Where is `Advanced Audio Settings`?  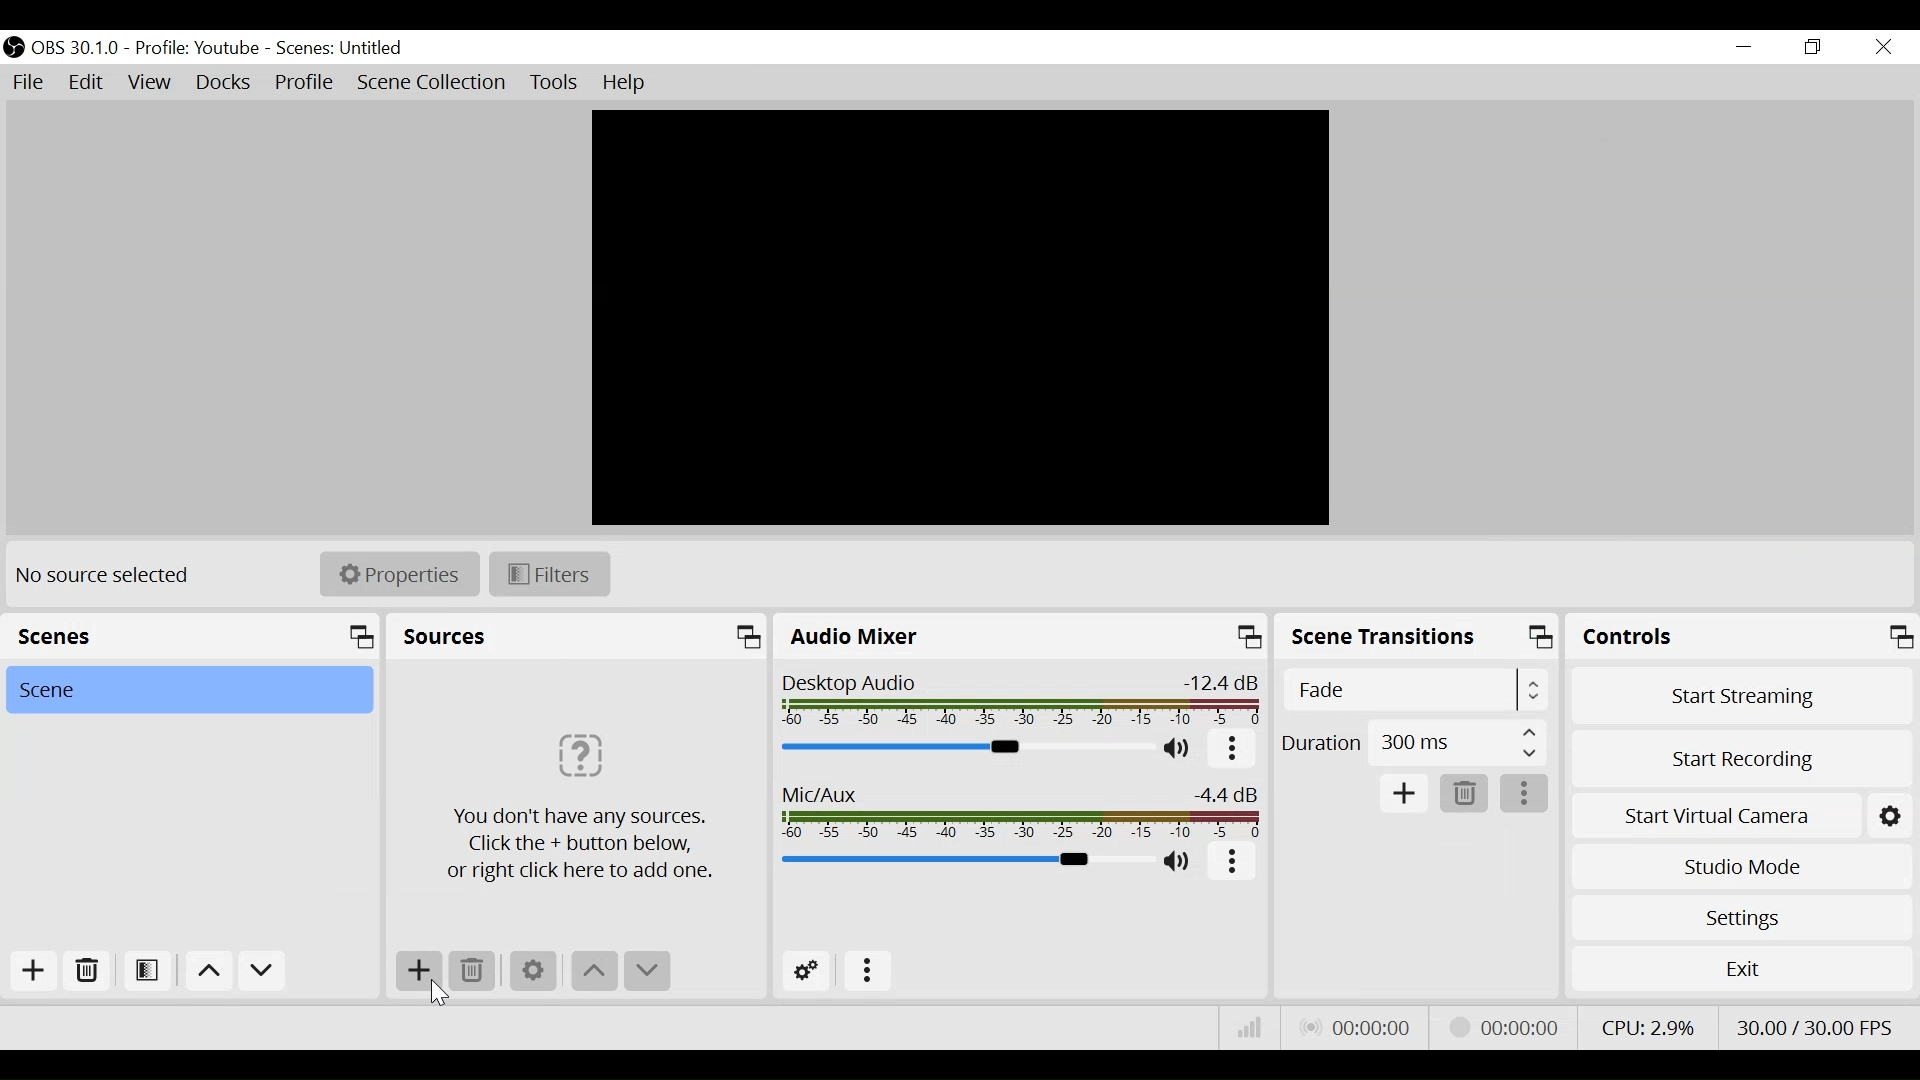
Advanced Audio Settings is located at coordinates (807, 971).